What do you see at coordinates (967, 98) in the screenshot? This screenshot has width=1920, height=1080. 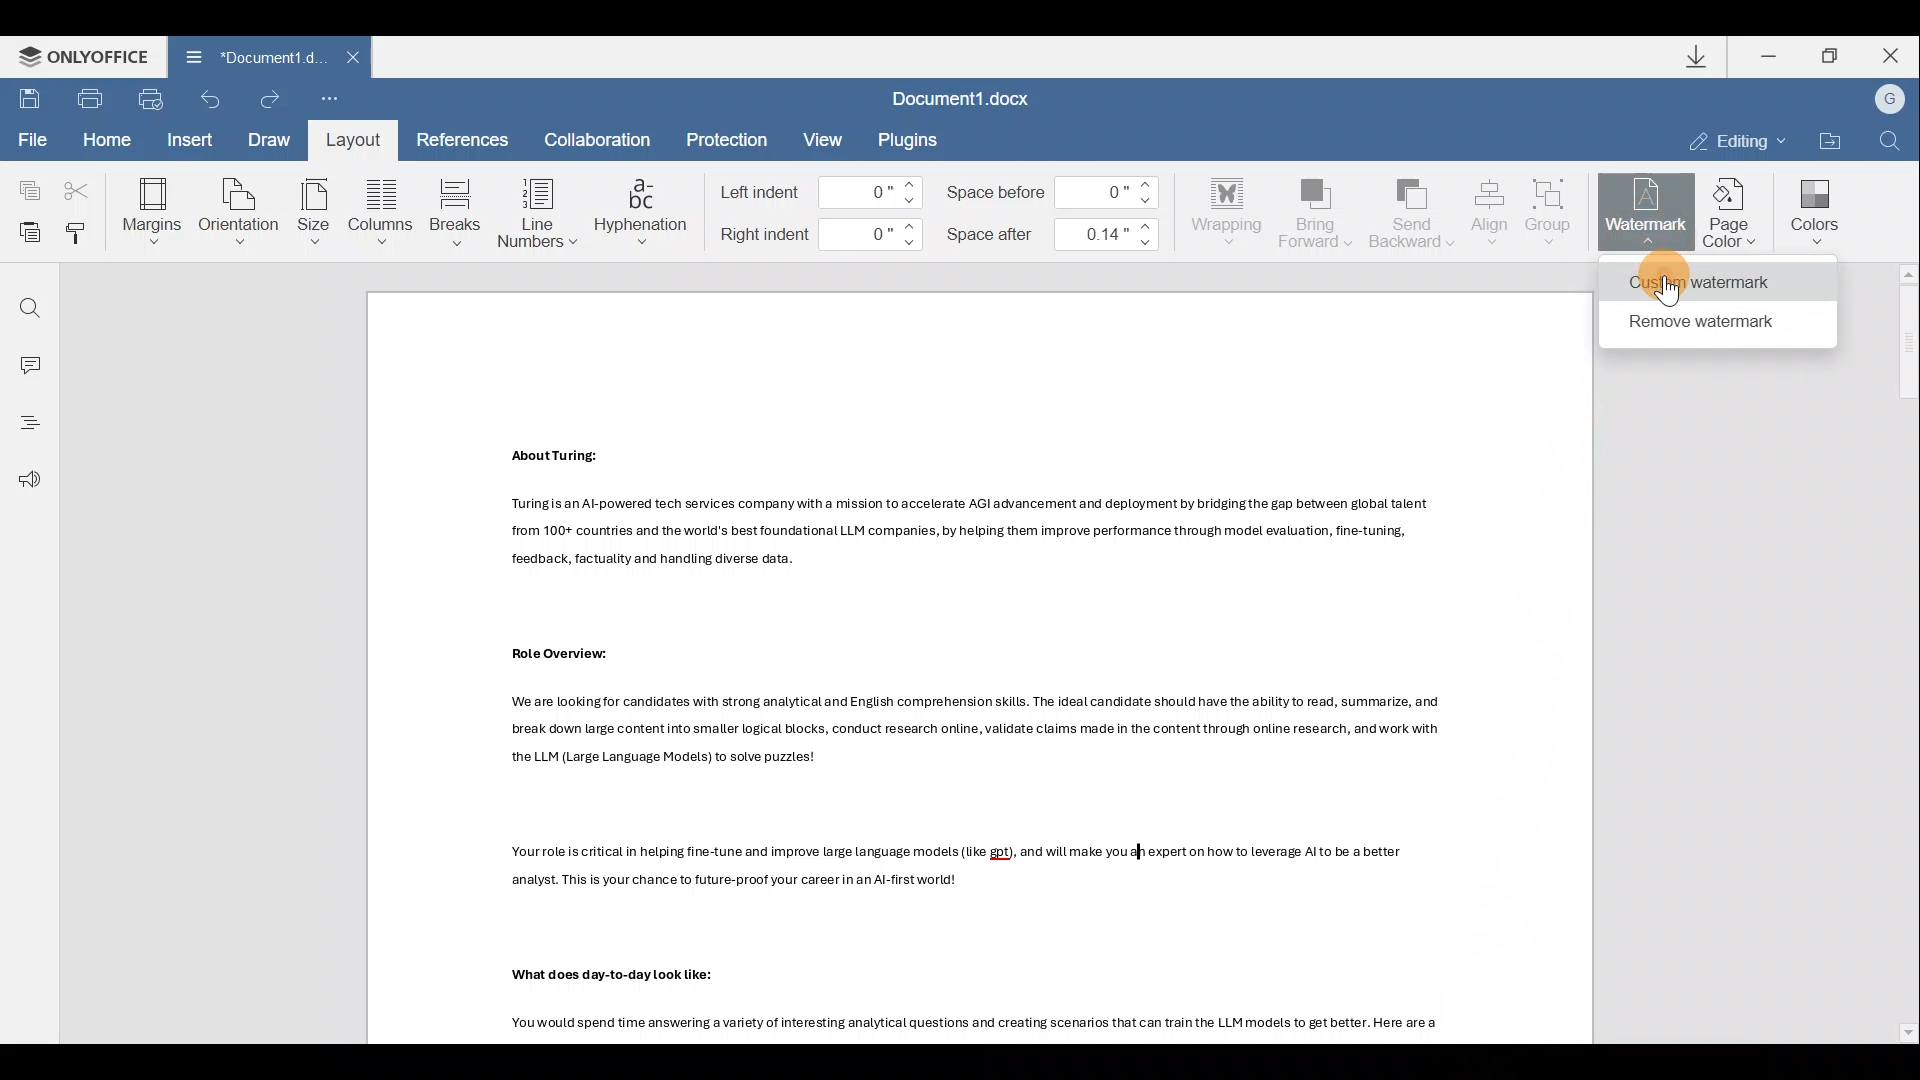 I see `Document1.docx` at bounding box center [967, 98].